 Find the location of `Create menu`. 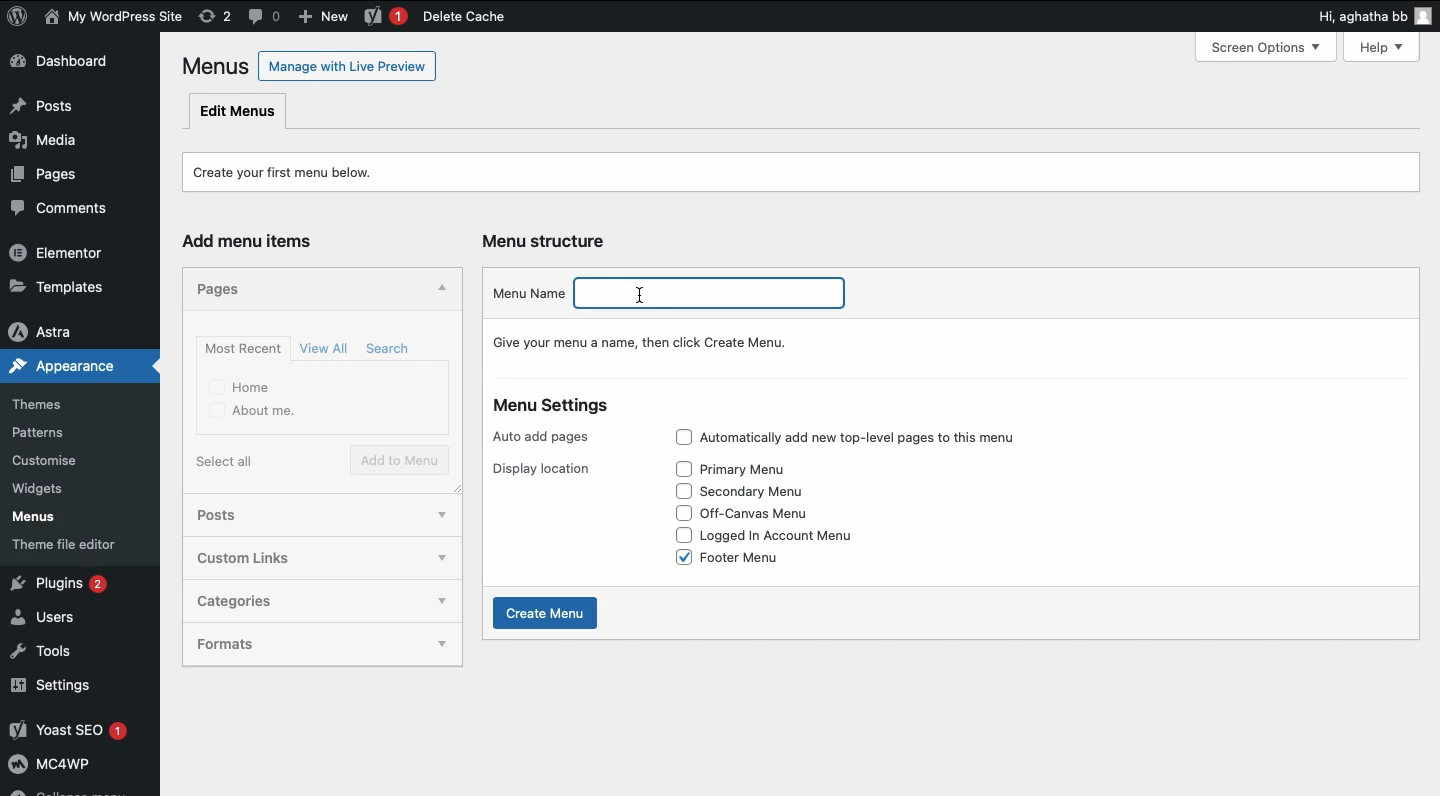

Create menu is located at coordinates (545, 614).